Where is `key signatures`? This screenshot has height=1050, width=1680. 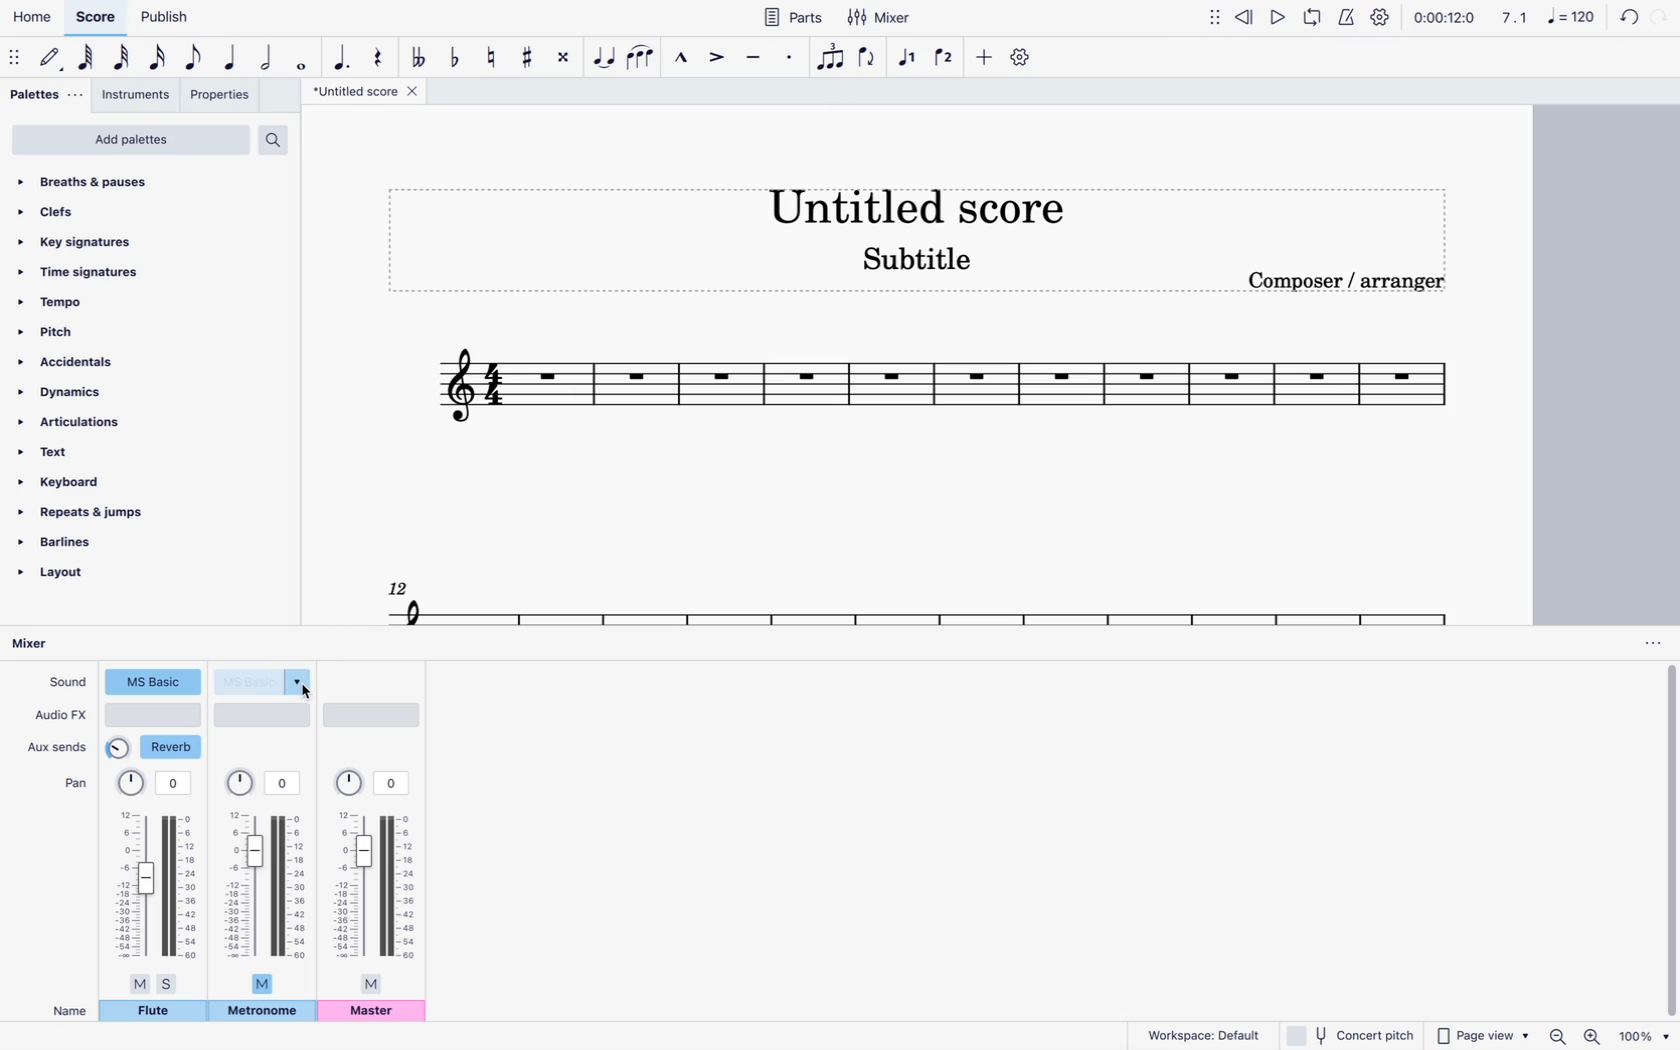 key signatures is located at coordinates (132, 238).